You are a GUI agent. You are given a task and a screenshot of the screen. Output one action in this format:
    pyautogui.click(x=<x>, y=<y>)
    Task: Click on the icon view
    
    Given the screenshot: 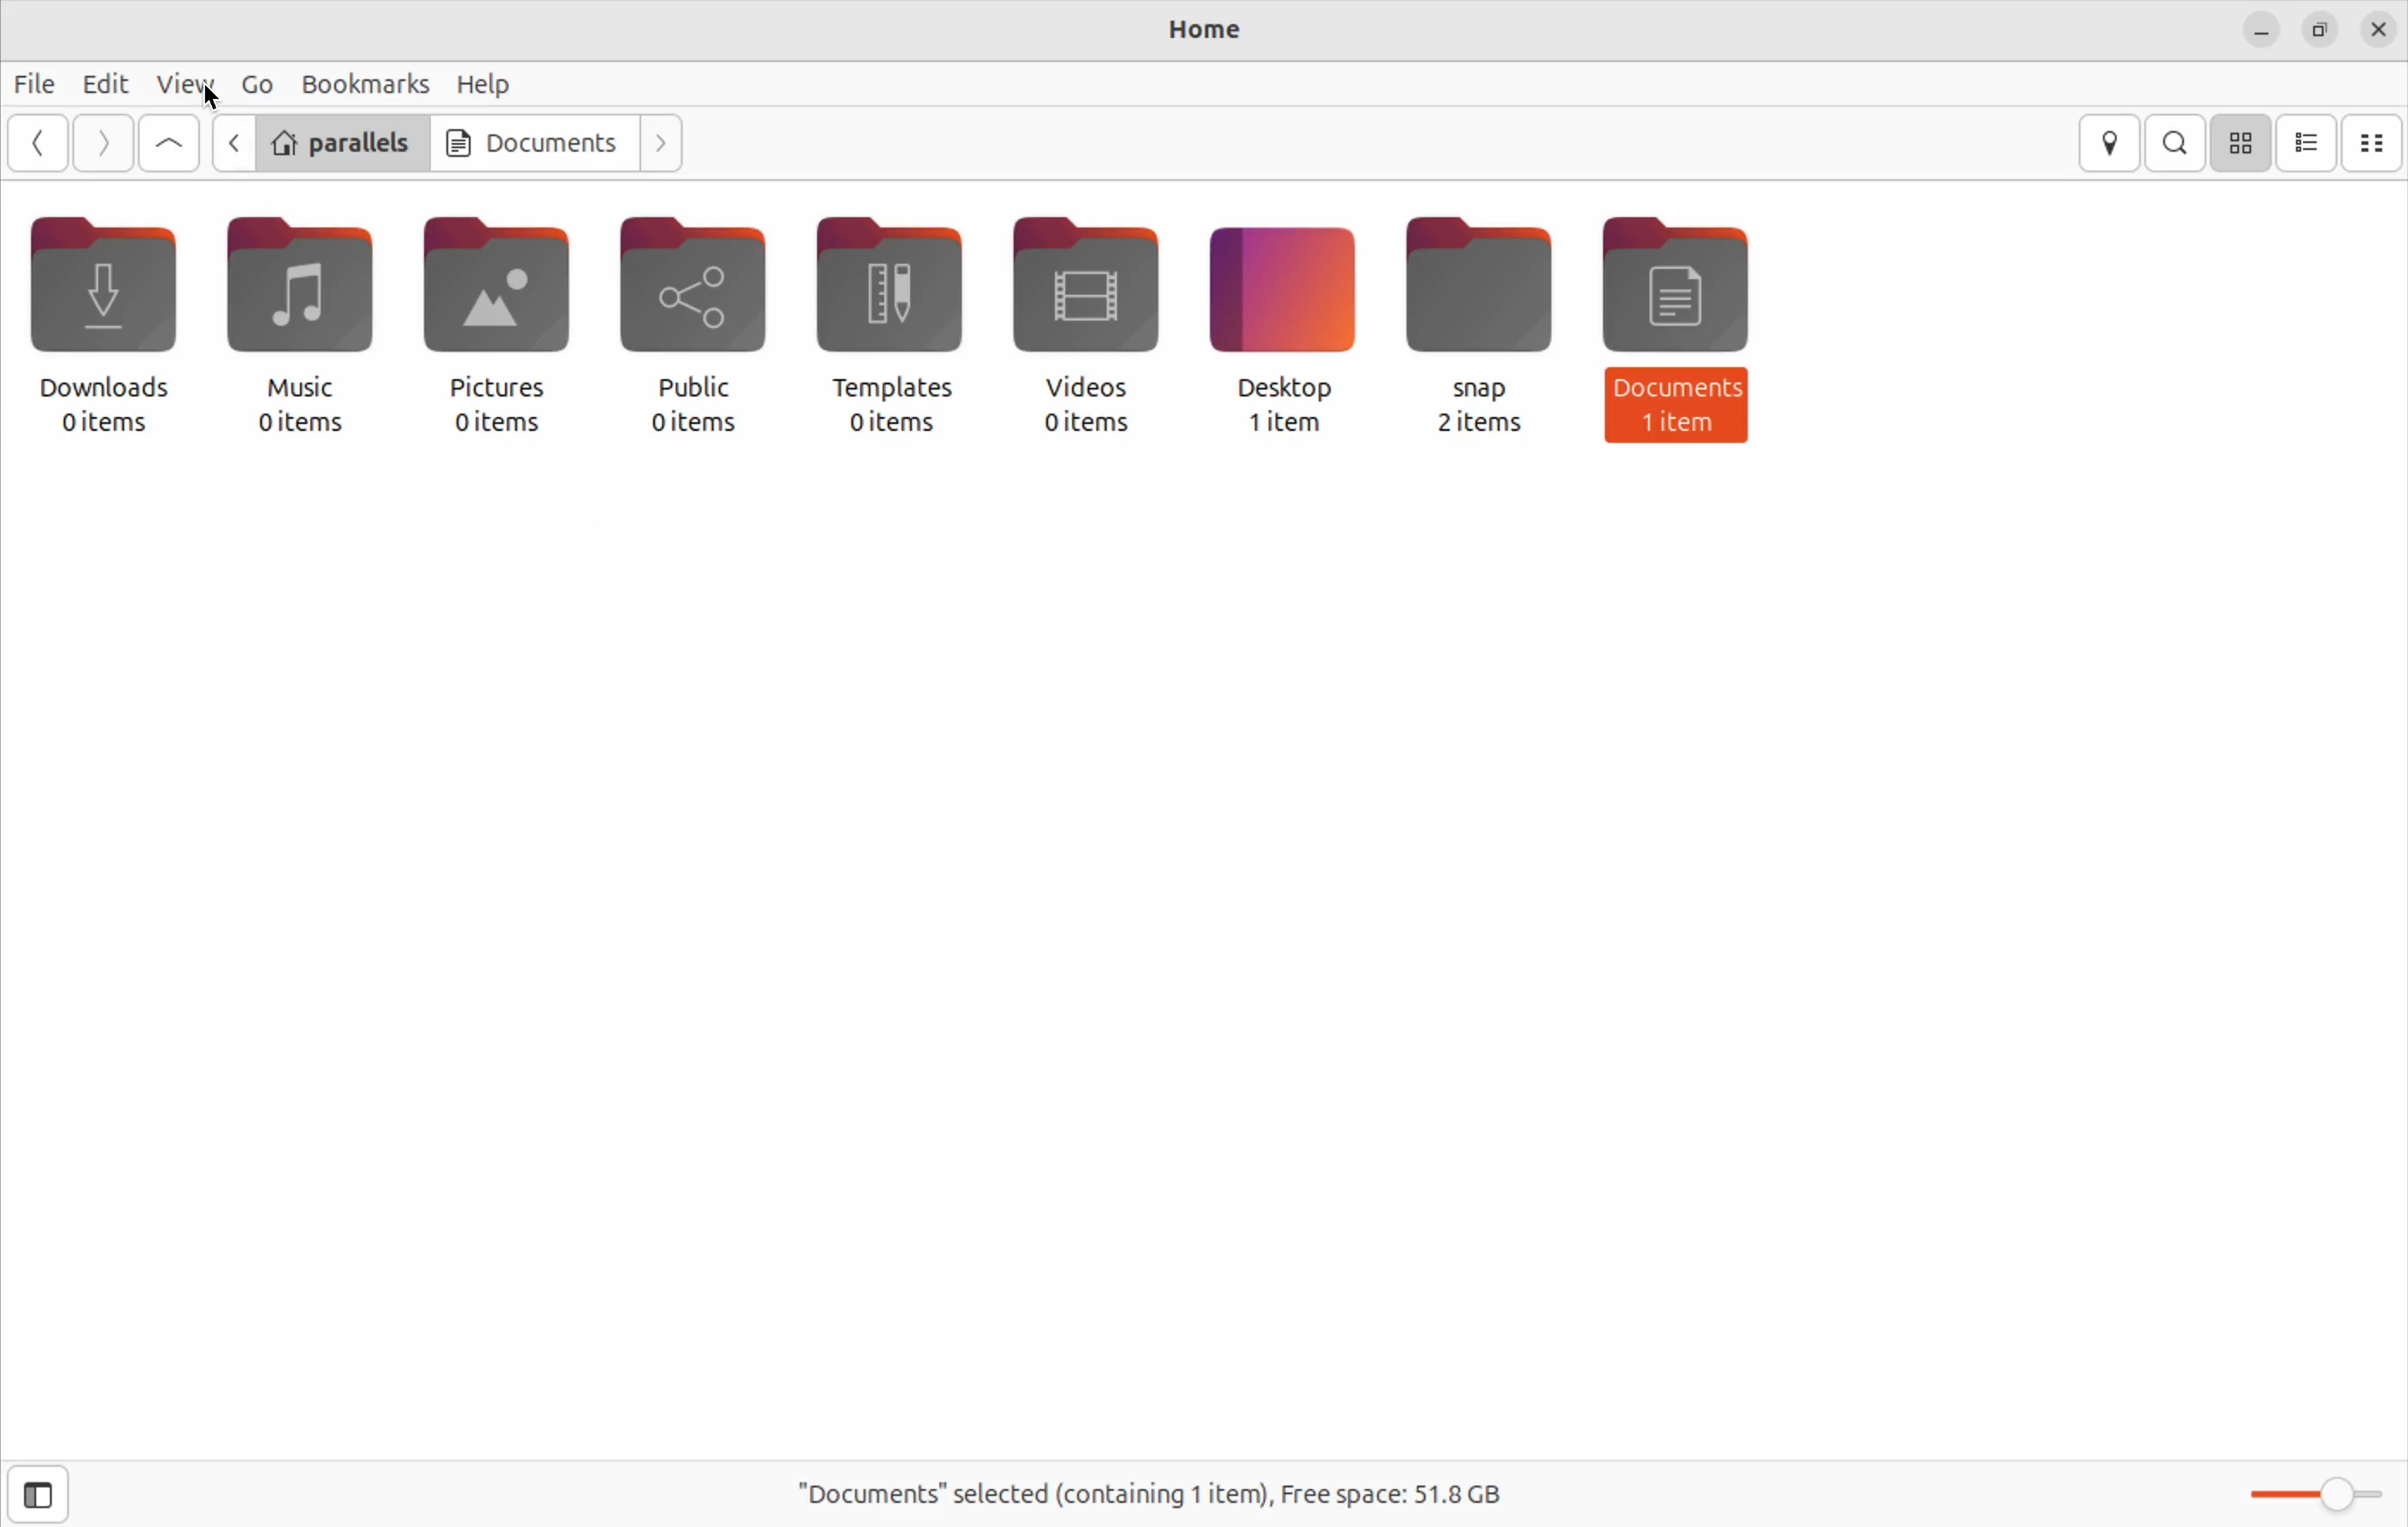 What is the action you would take?
    pyautogui.click(x=2244, y=141)
    